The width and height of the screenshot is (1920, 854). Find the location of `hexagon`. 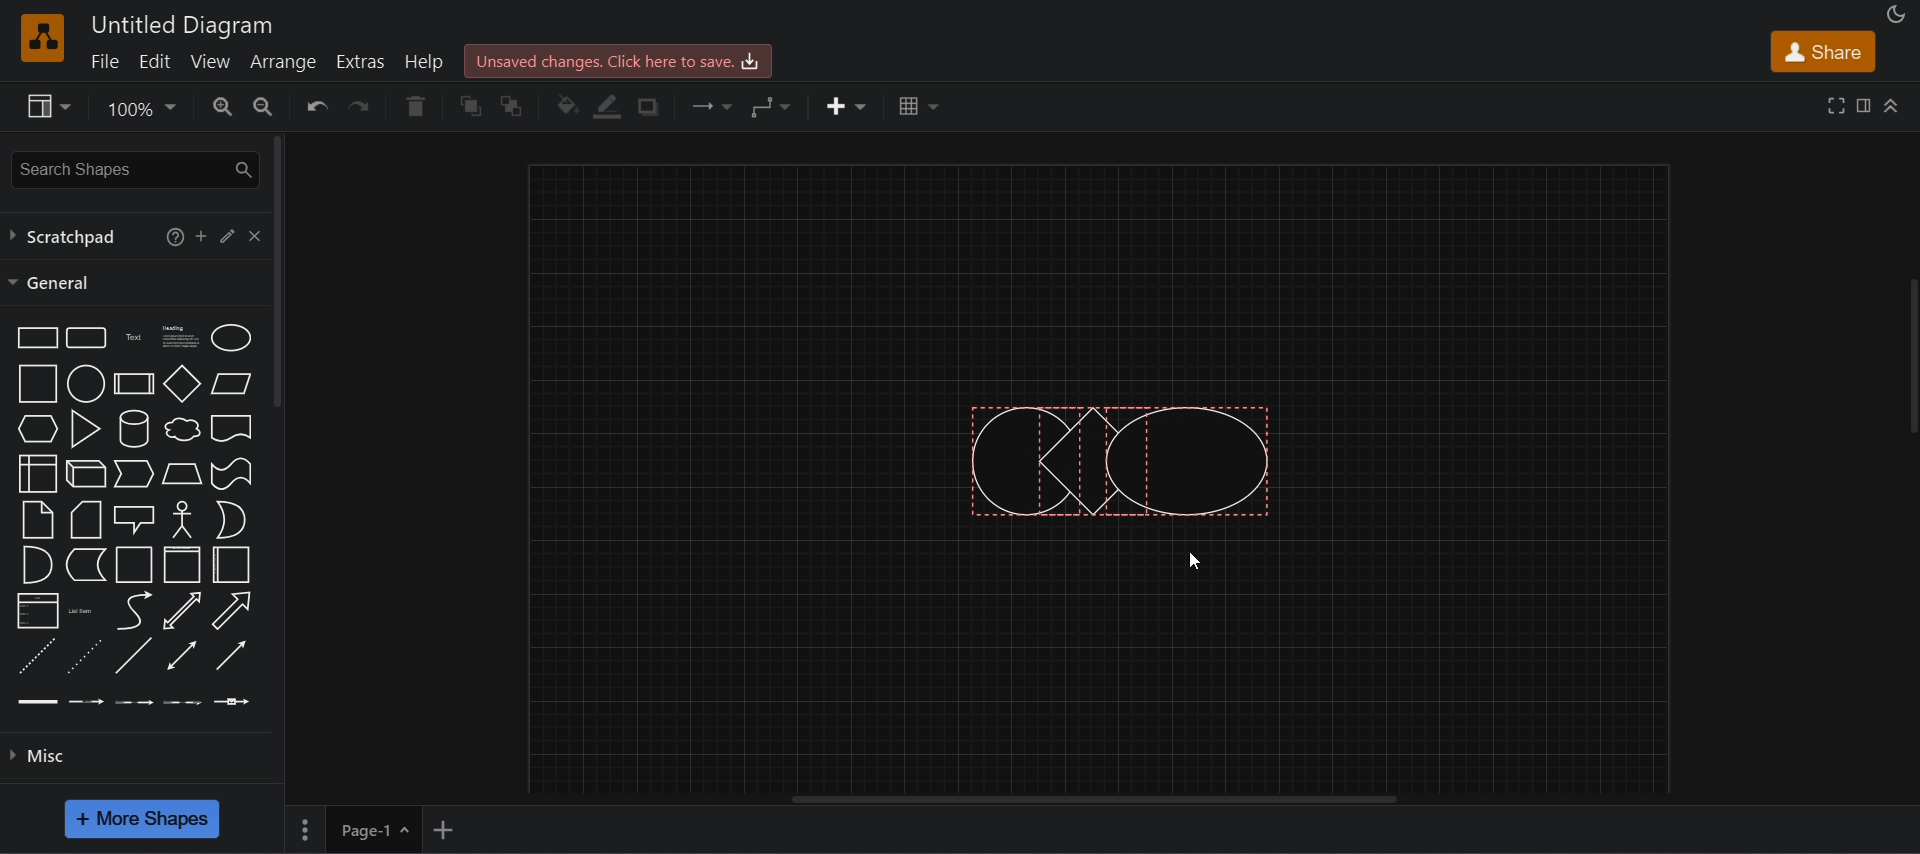

hexagon is located at coordinates (35, 428).